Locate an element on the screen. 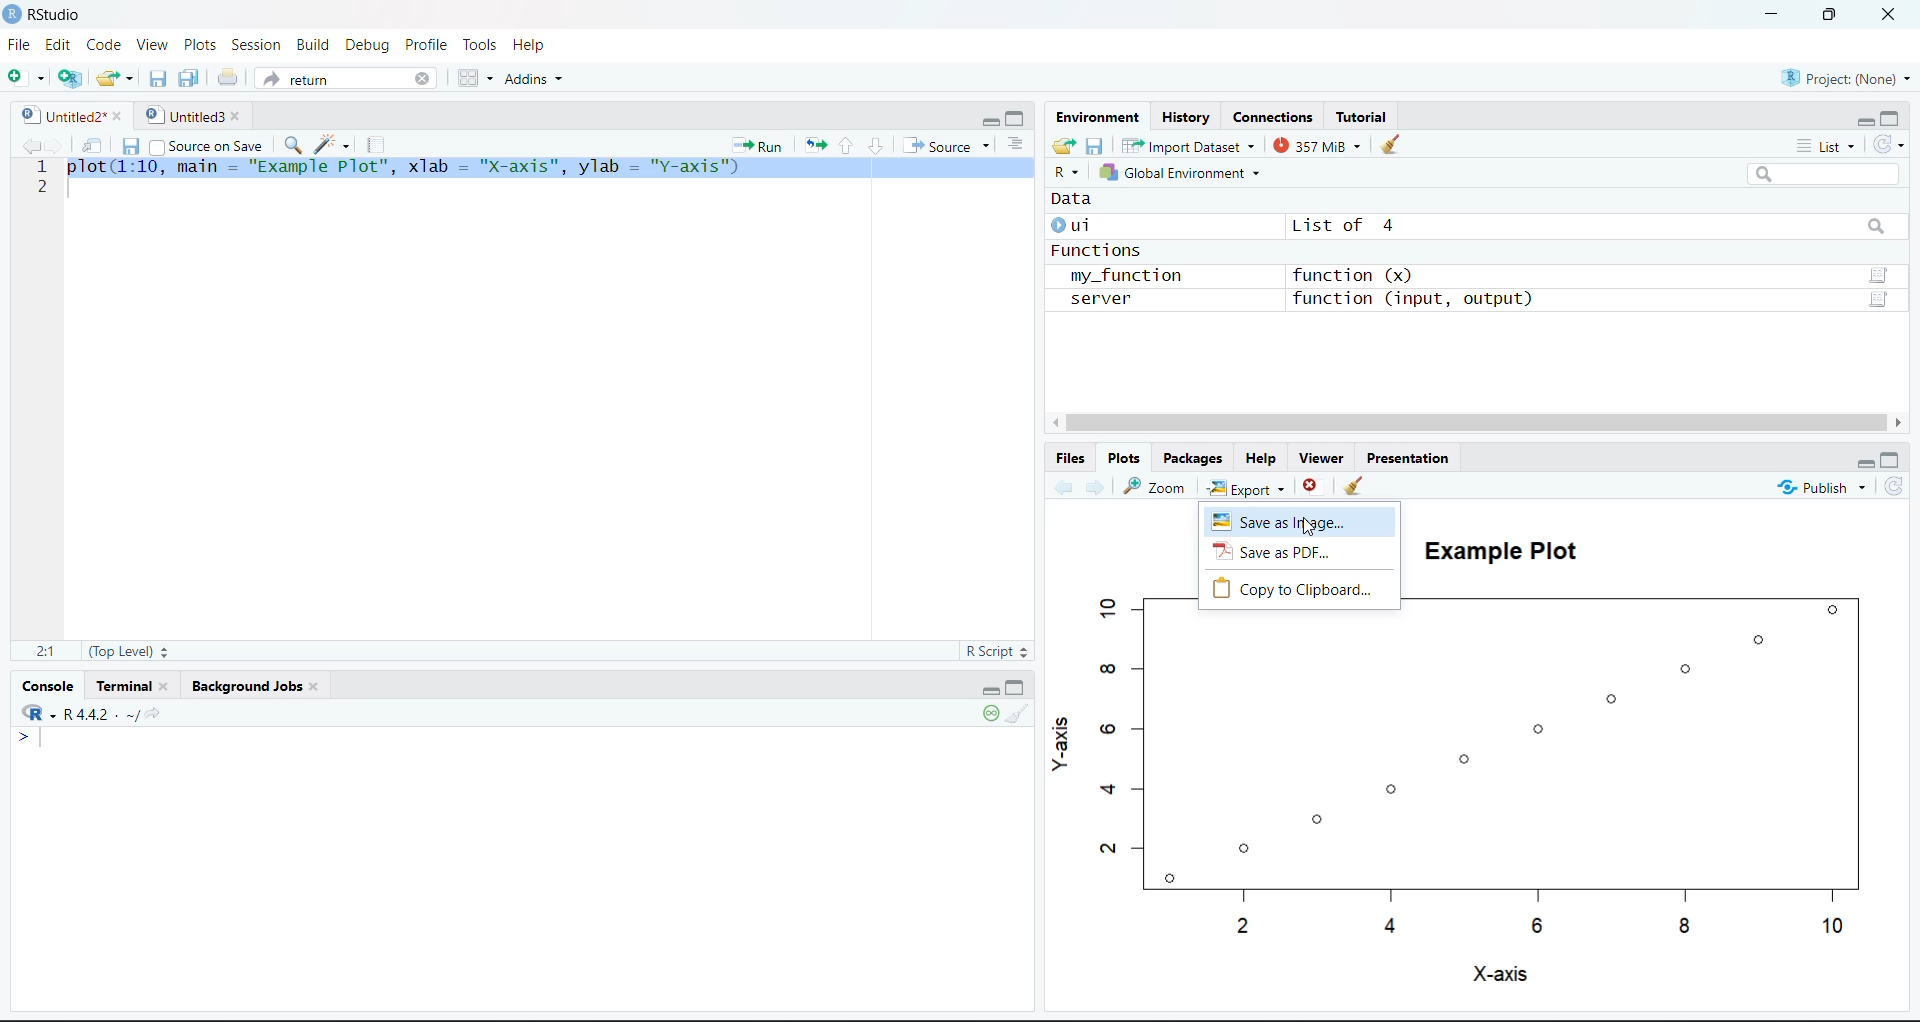 This screenshot has width=1920, height=1022. List is located at coordinates (1827, 145).